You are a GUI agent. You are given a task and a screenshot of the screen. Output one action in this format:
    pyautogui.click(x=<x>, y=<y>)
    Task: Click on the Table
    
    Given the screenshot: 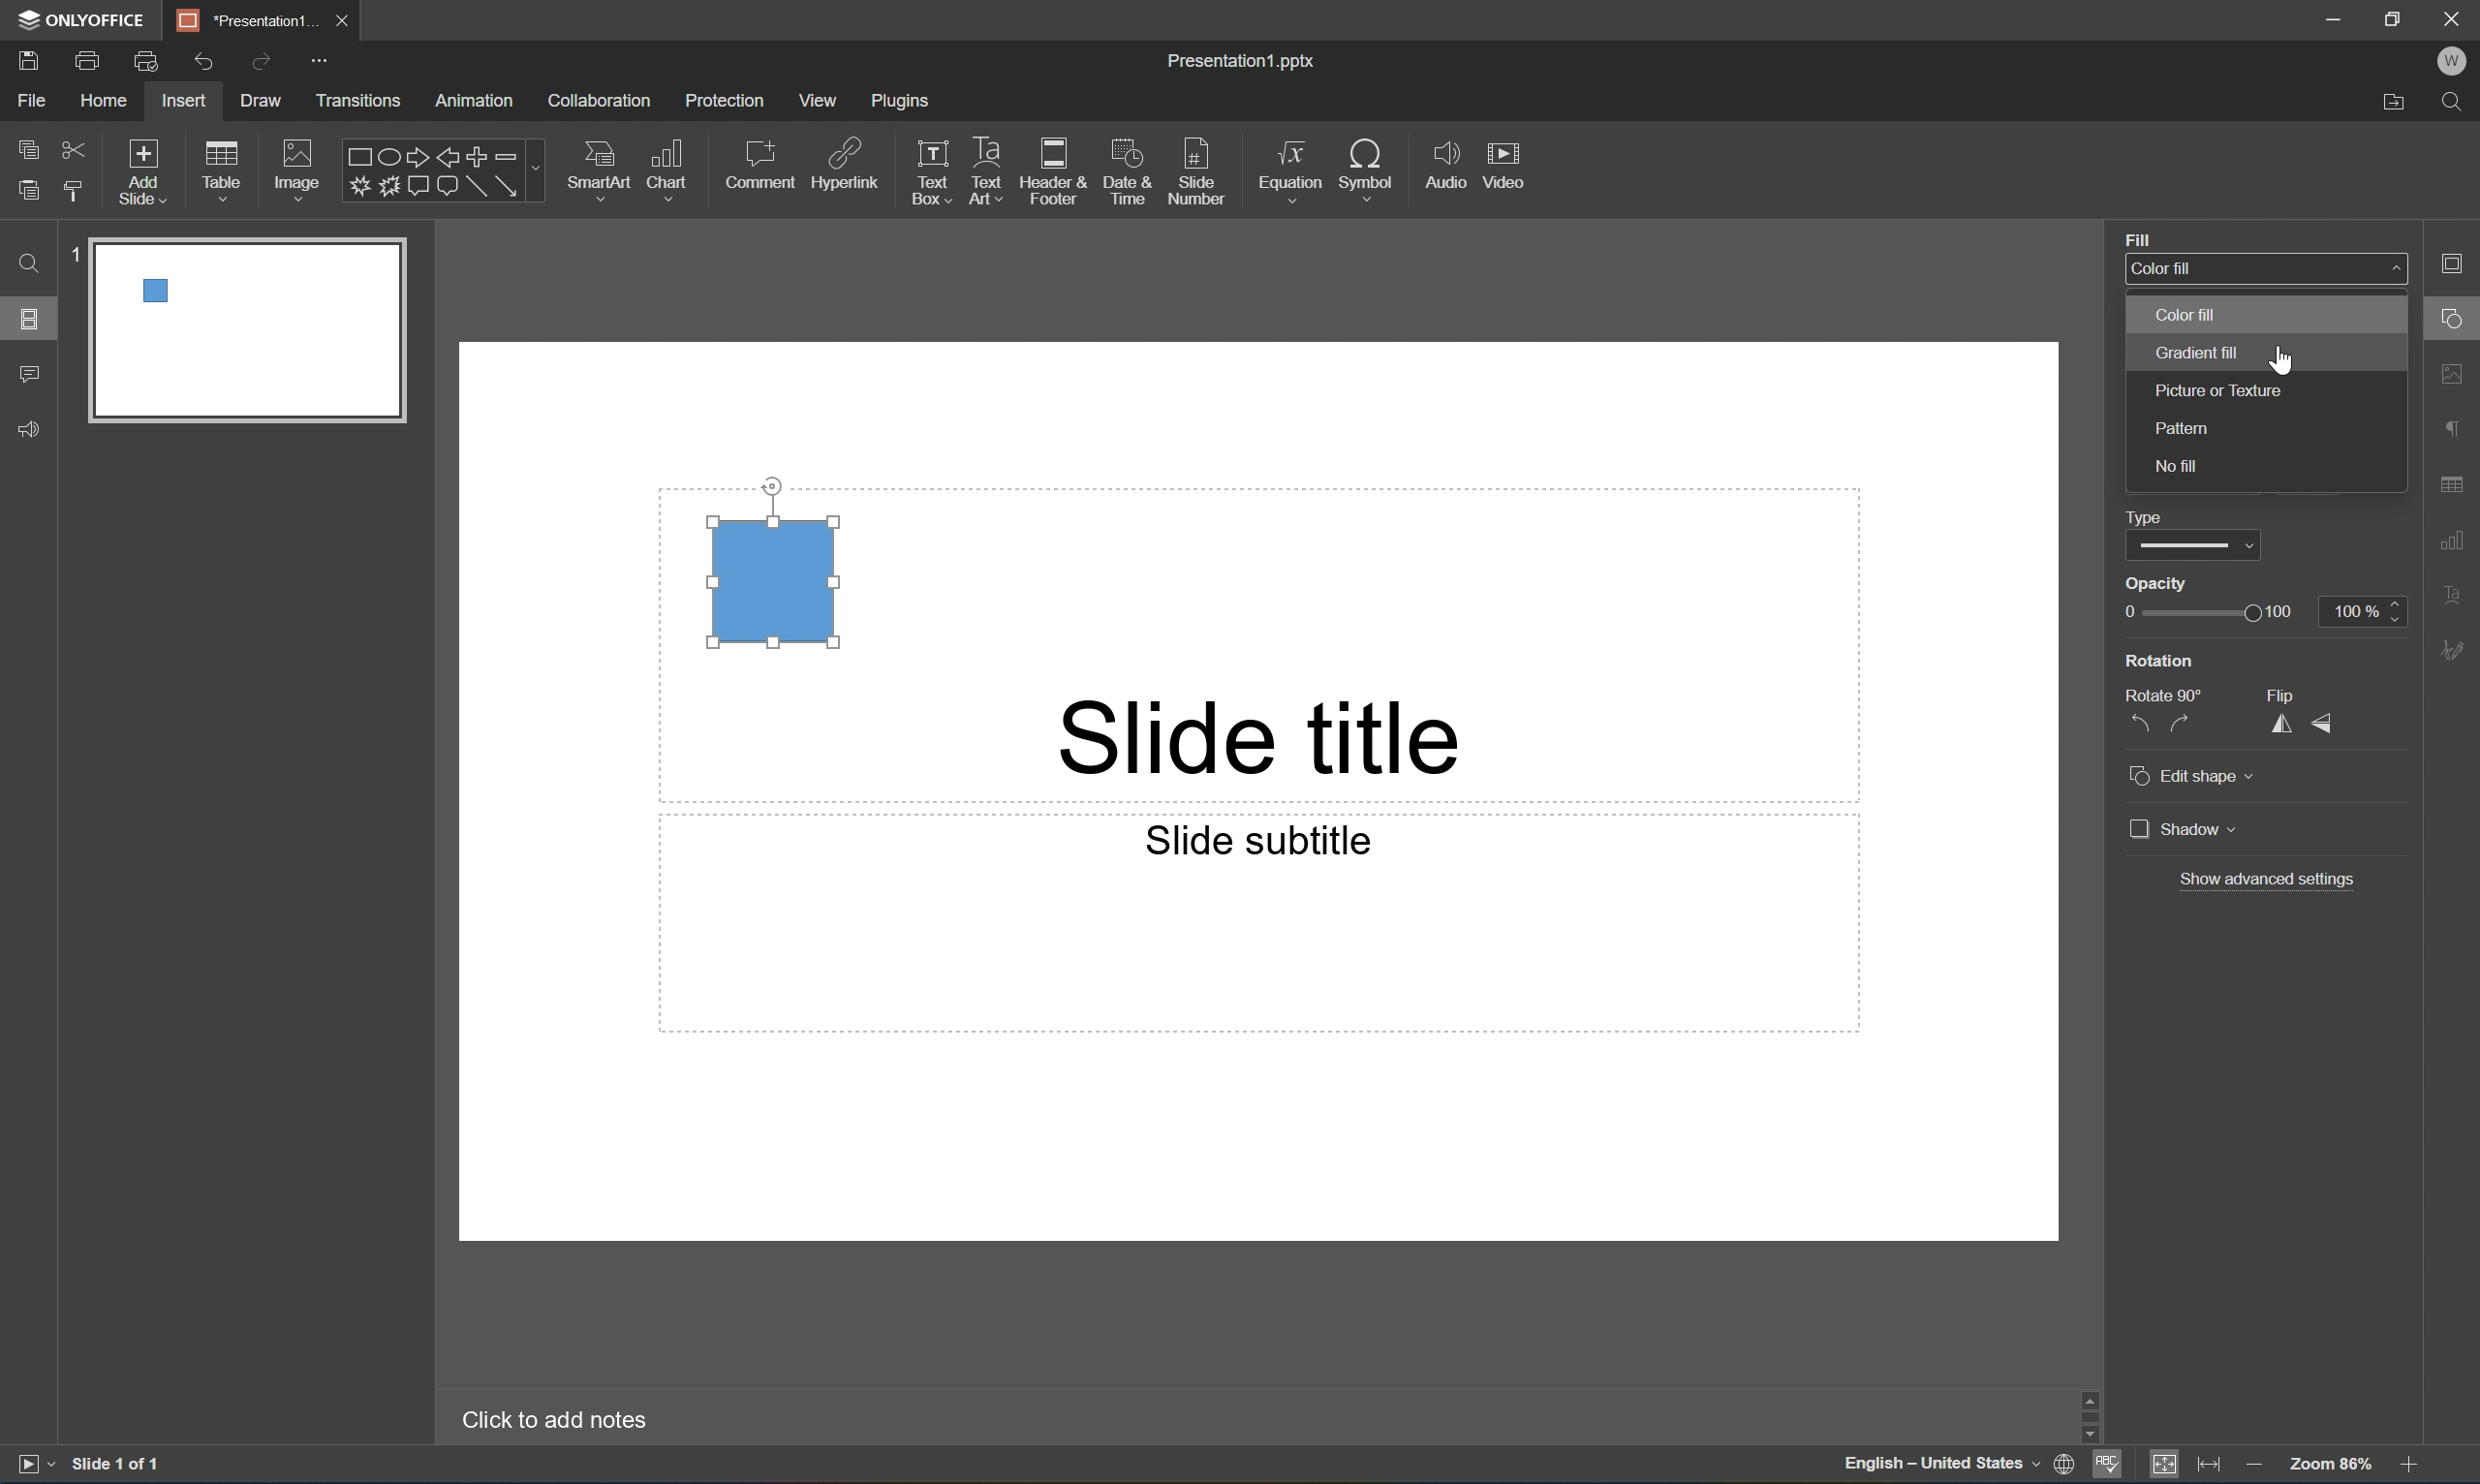 What is the action you would take?
    pyautogui.click(x=222, y=169)
    